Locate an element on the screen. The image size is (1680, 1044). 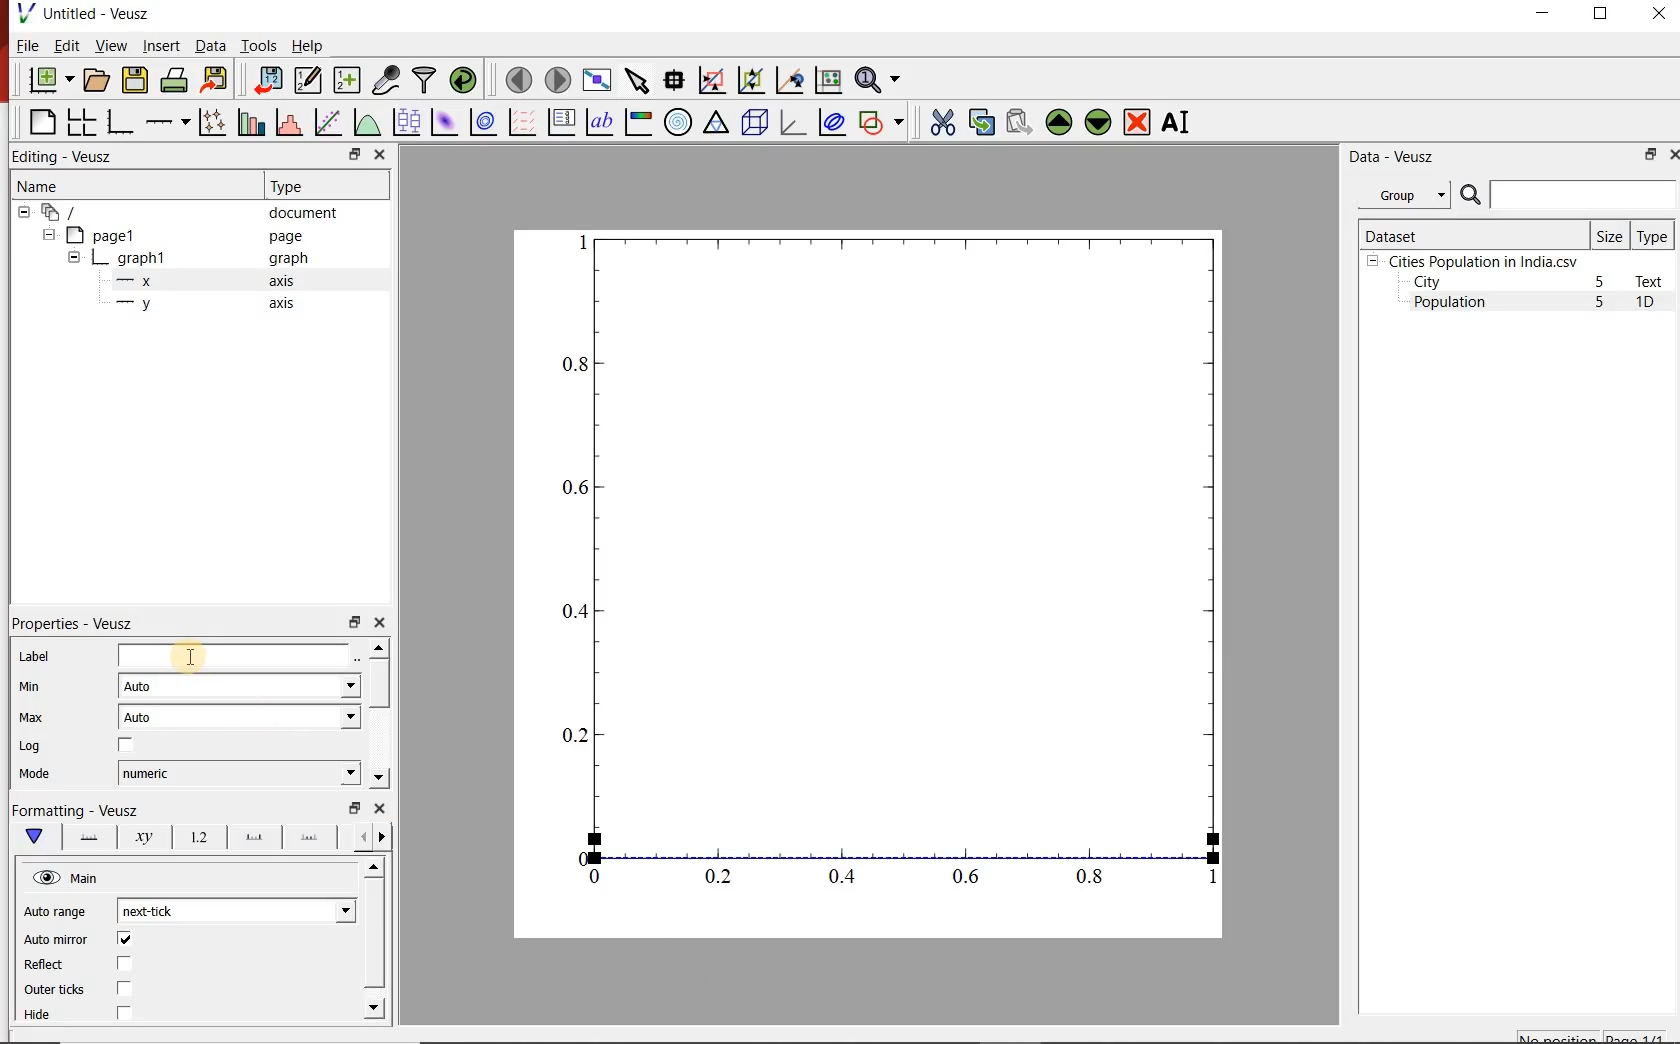
Auto mirror is located at coordinates (58, 938).